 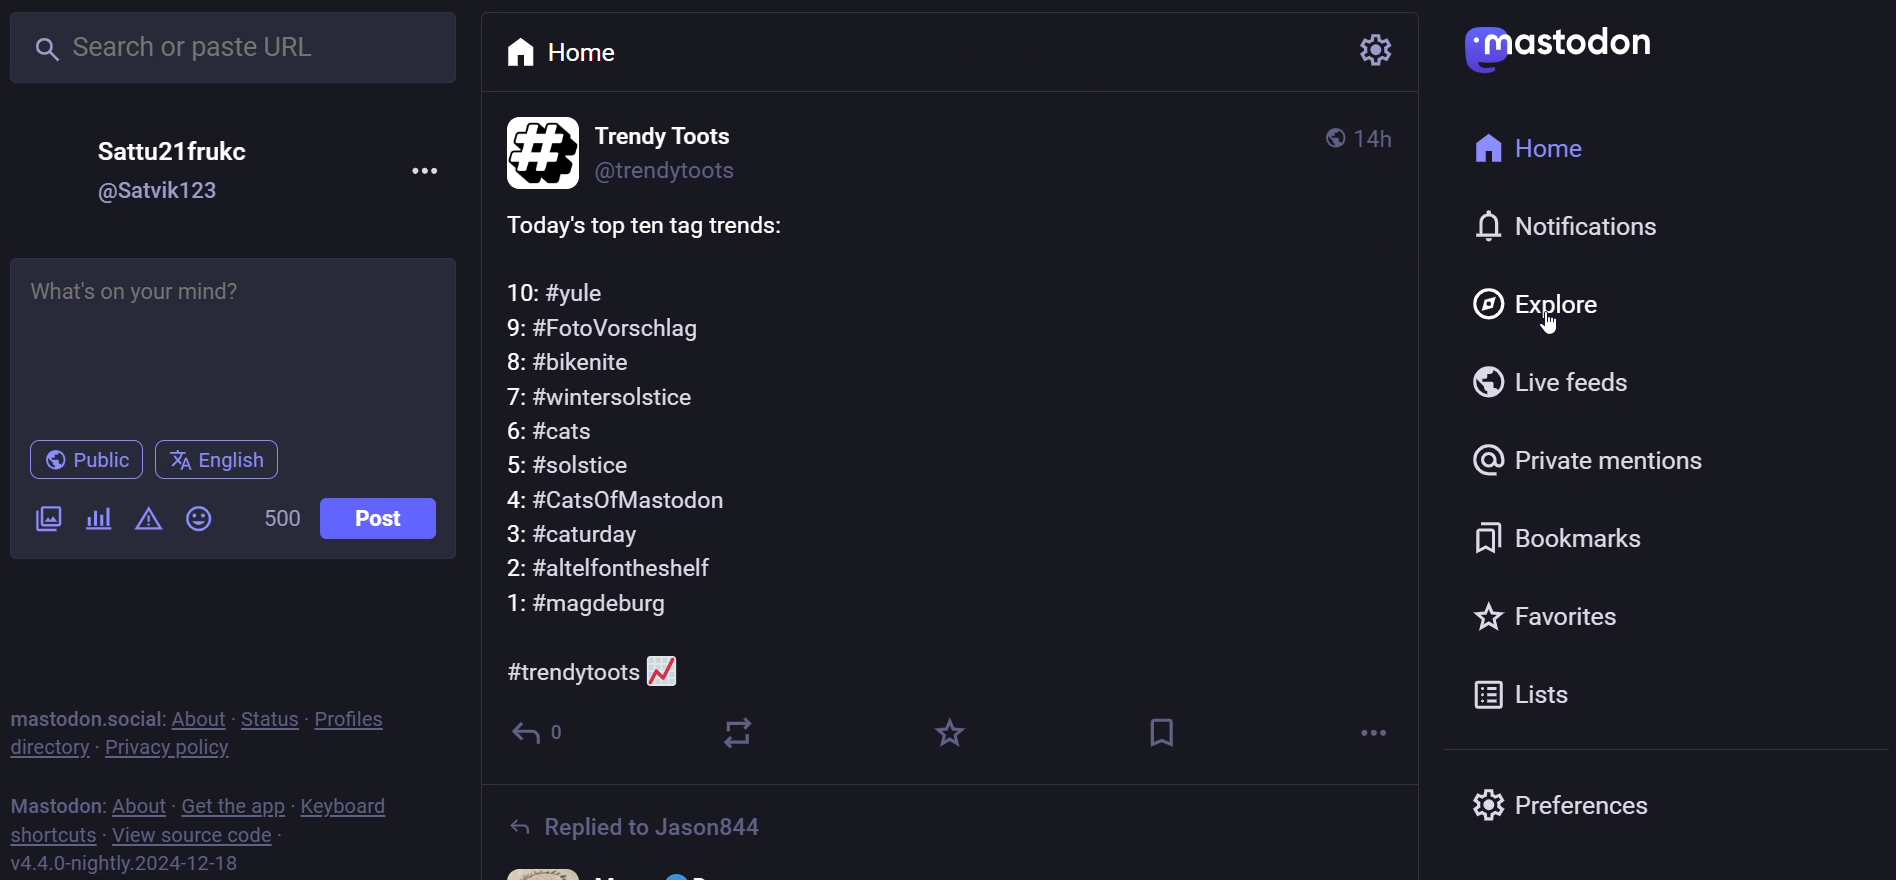 What do you see at coordinates (1329, 138) in the screenshot?
I see `public` at bounding box center [1329, 138].